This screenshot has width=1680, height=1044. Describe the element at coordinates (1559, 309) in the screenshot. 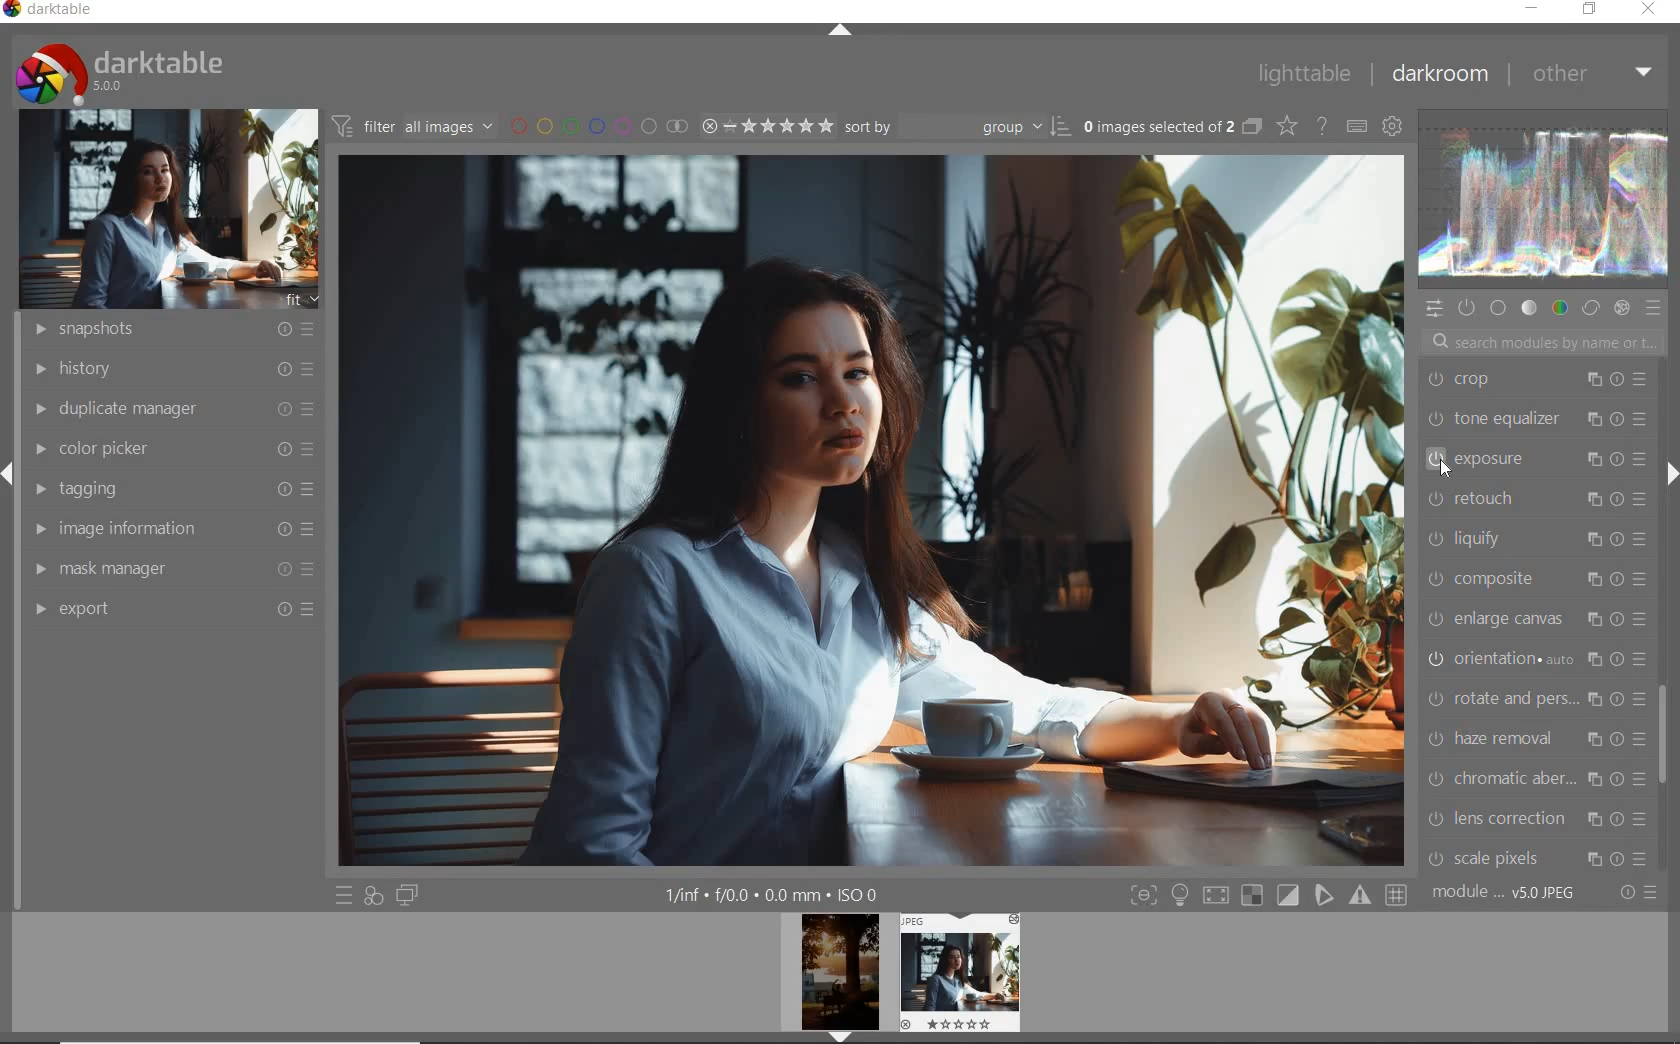

I see `COLOR` at that location.